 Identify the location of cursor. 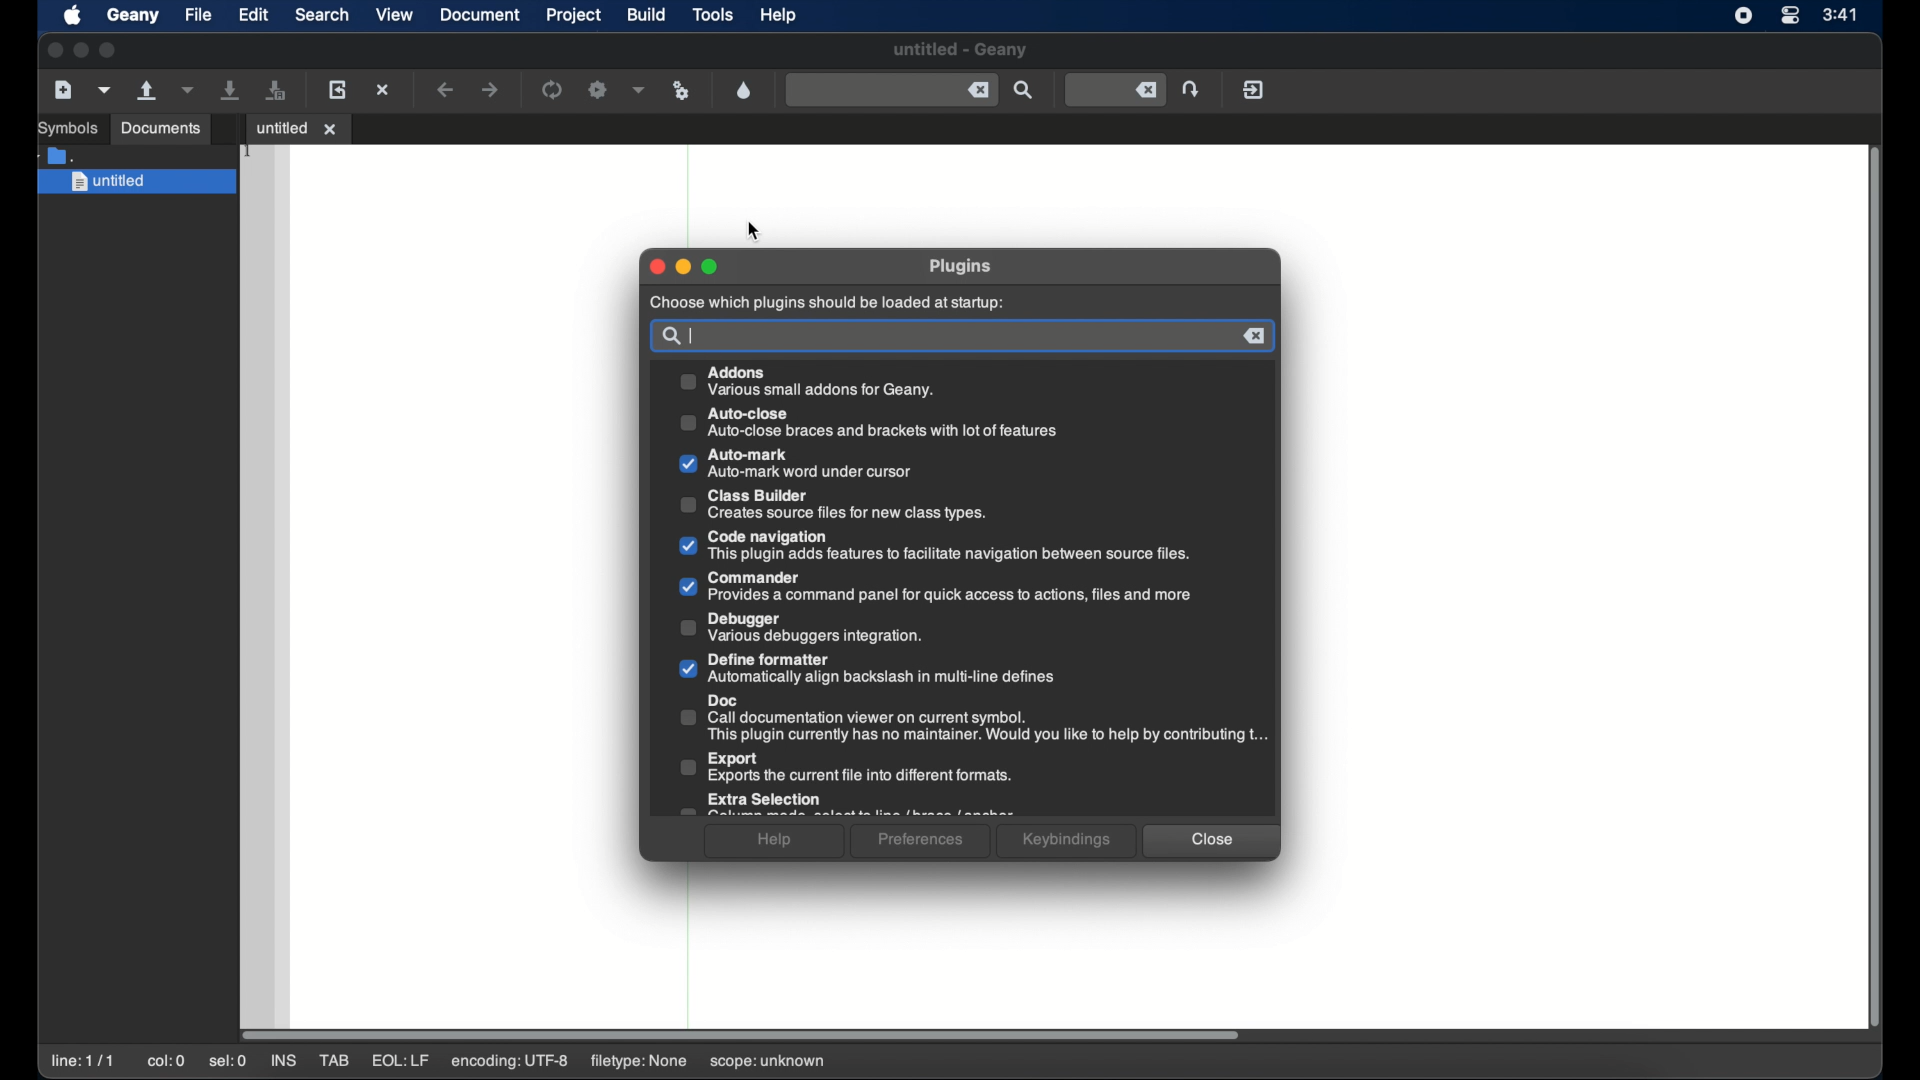
(754, 231).